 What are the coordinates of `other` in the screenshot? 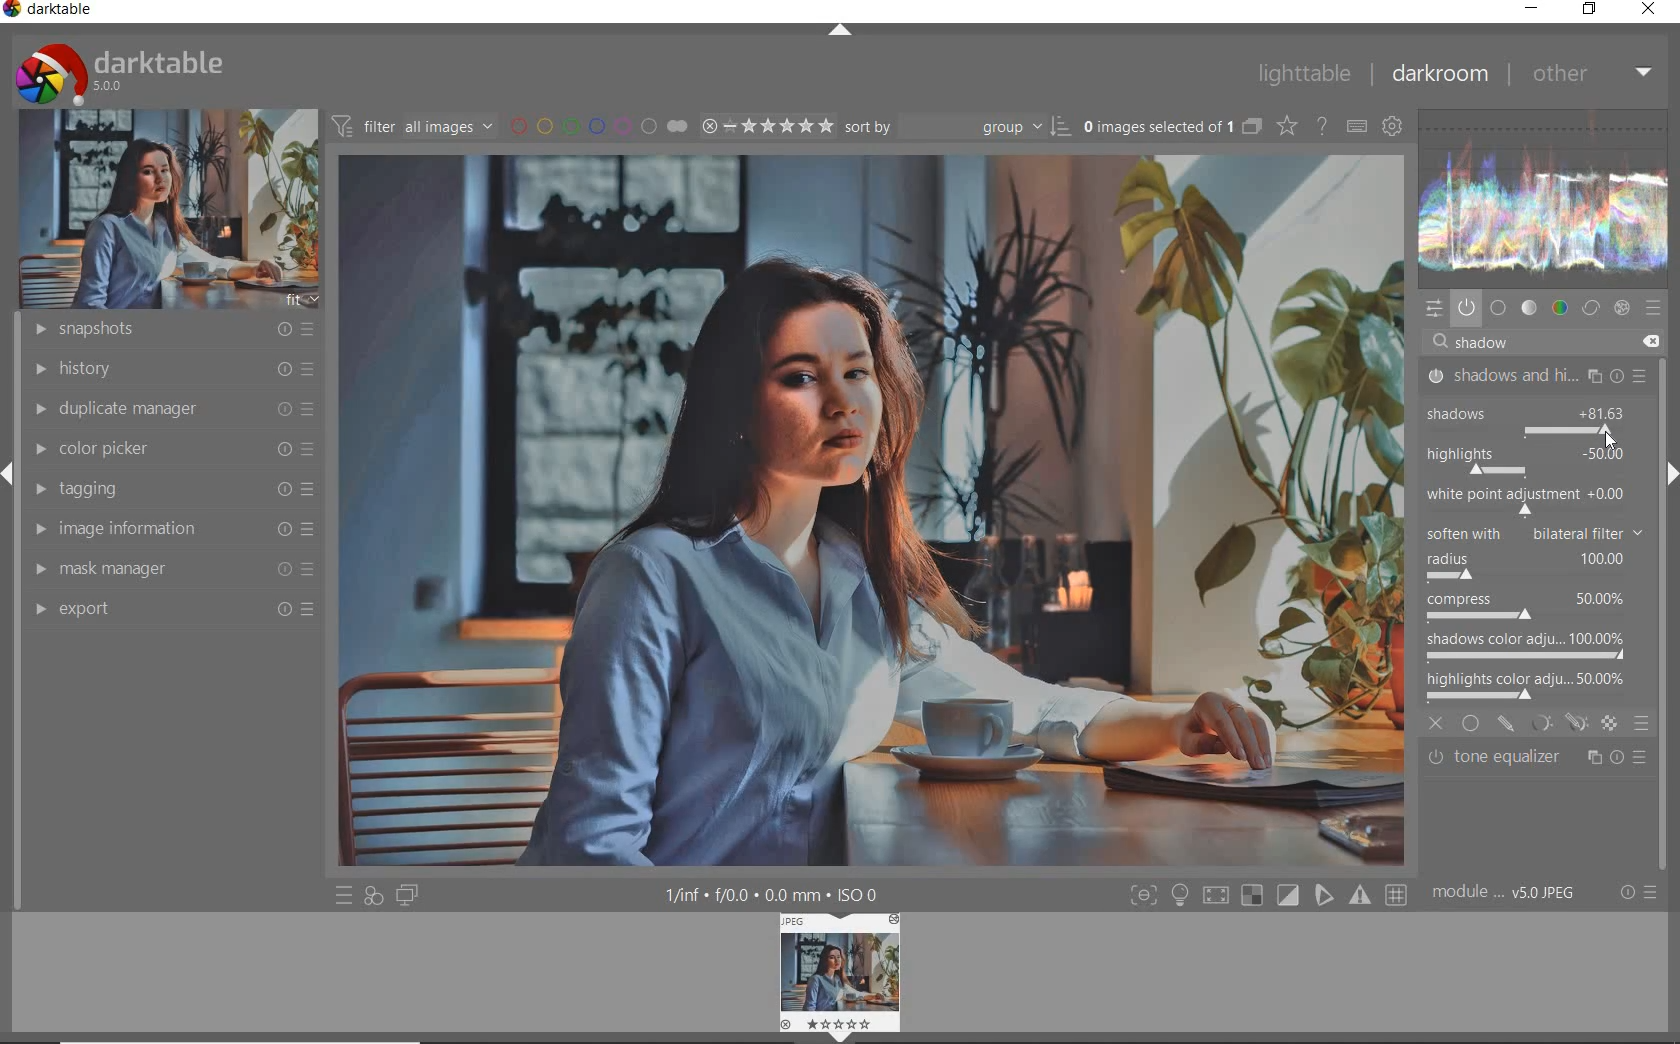 It's located at (1591, 73).